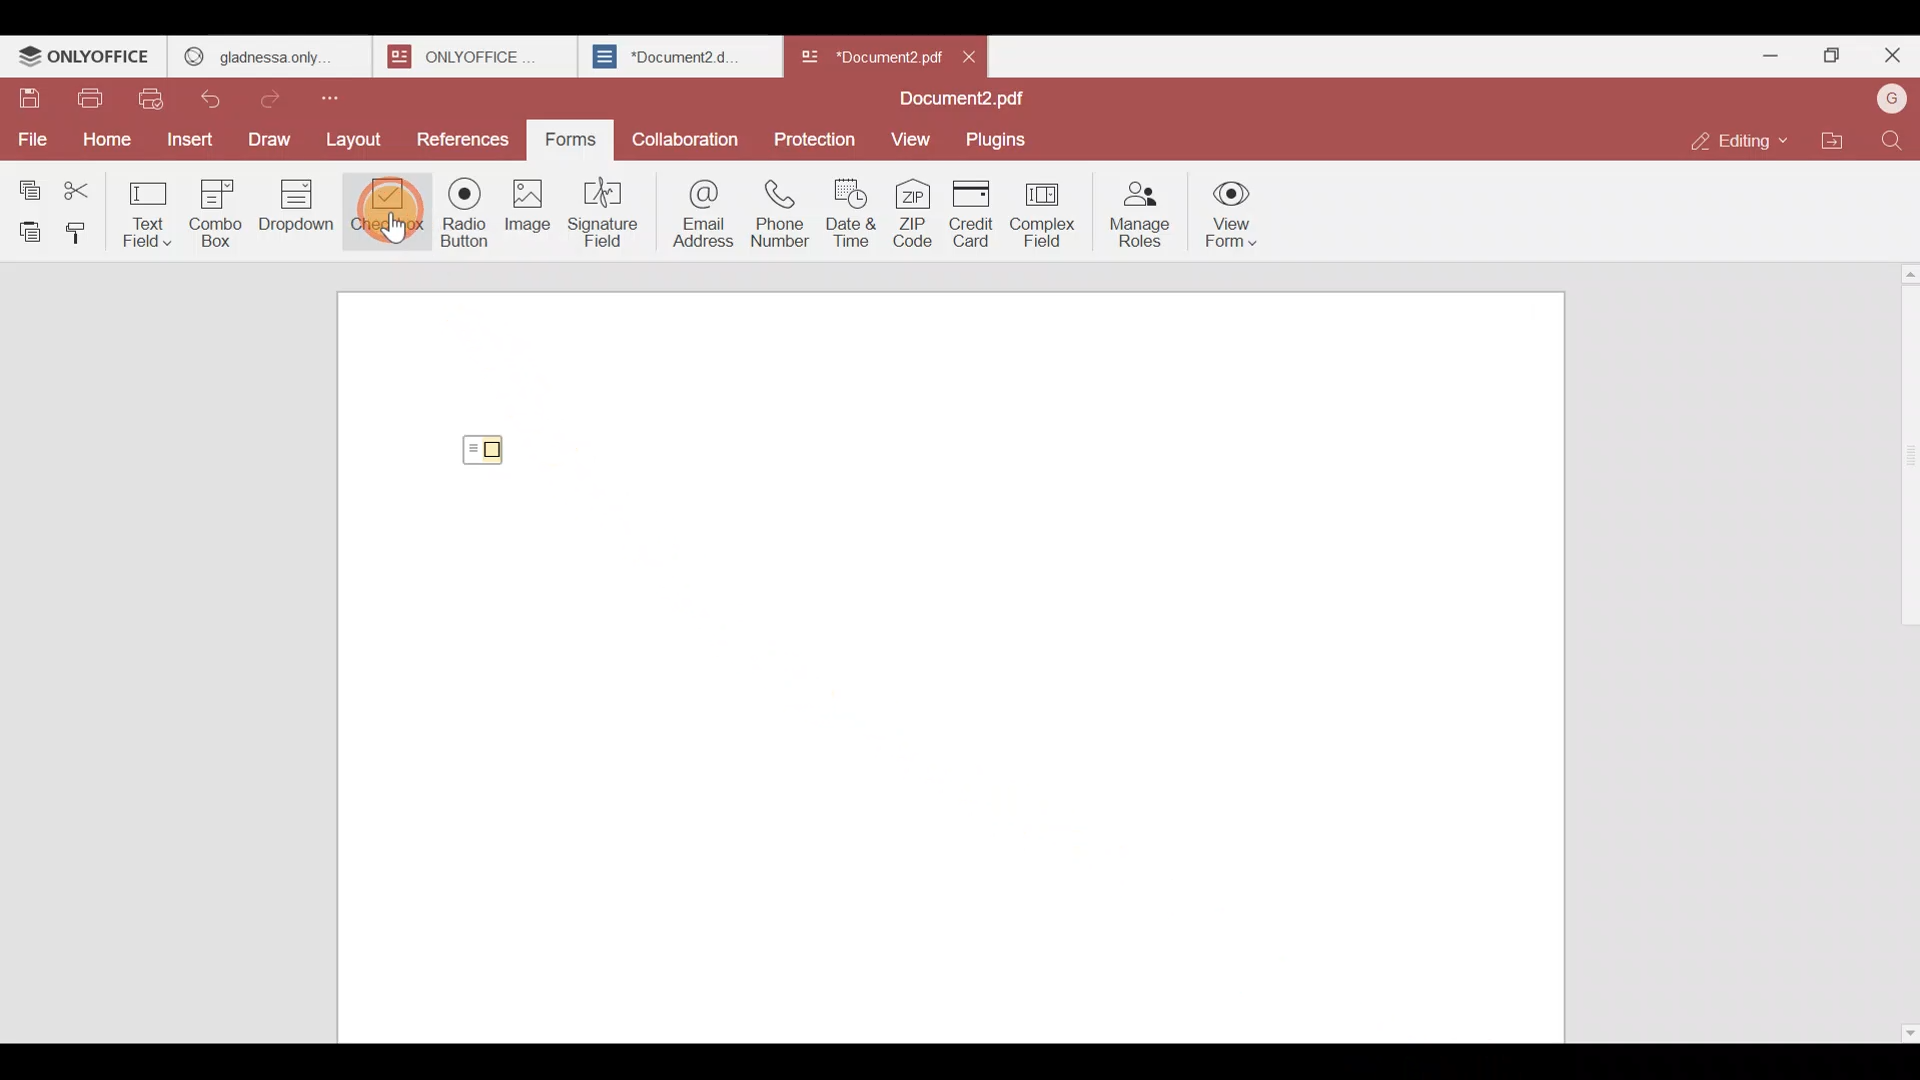 The width and height of the screenshot is (1920, 1080). What do you see at coordinates (914, 139) in the screenshot?
I see `View` at bounding box center [914, 139].